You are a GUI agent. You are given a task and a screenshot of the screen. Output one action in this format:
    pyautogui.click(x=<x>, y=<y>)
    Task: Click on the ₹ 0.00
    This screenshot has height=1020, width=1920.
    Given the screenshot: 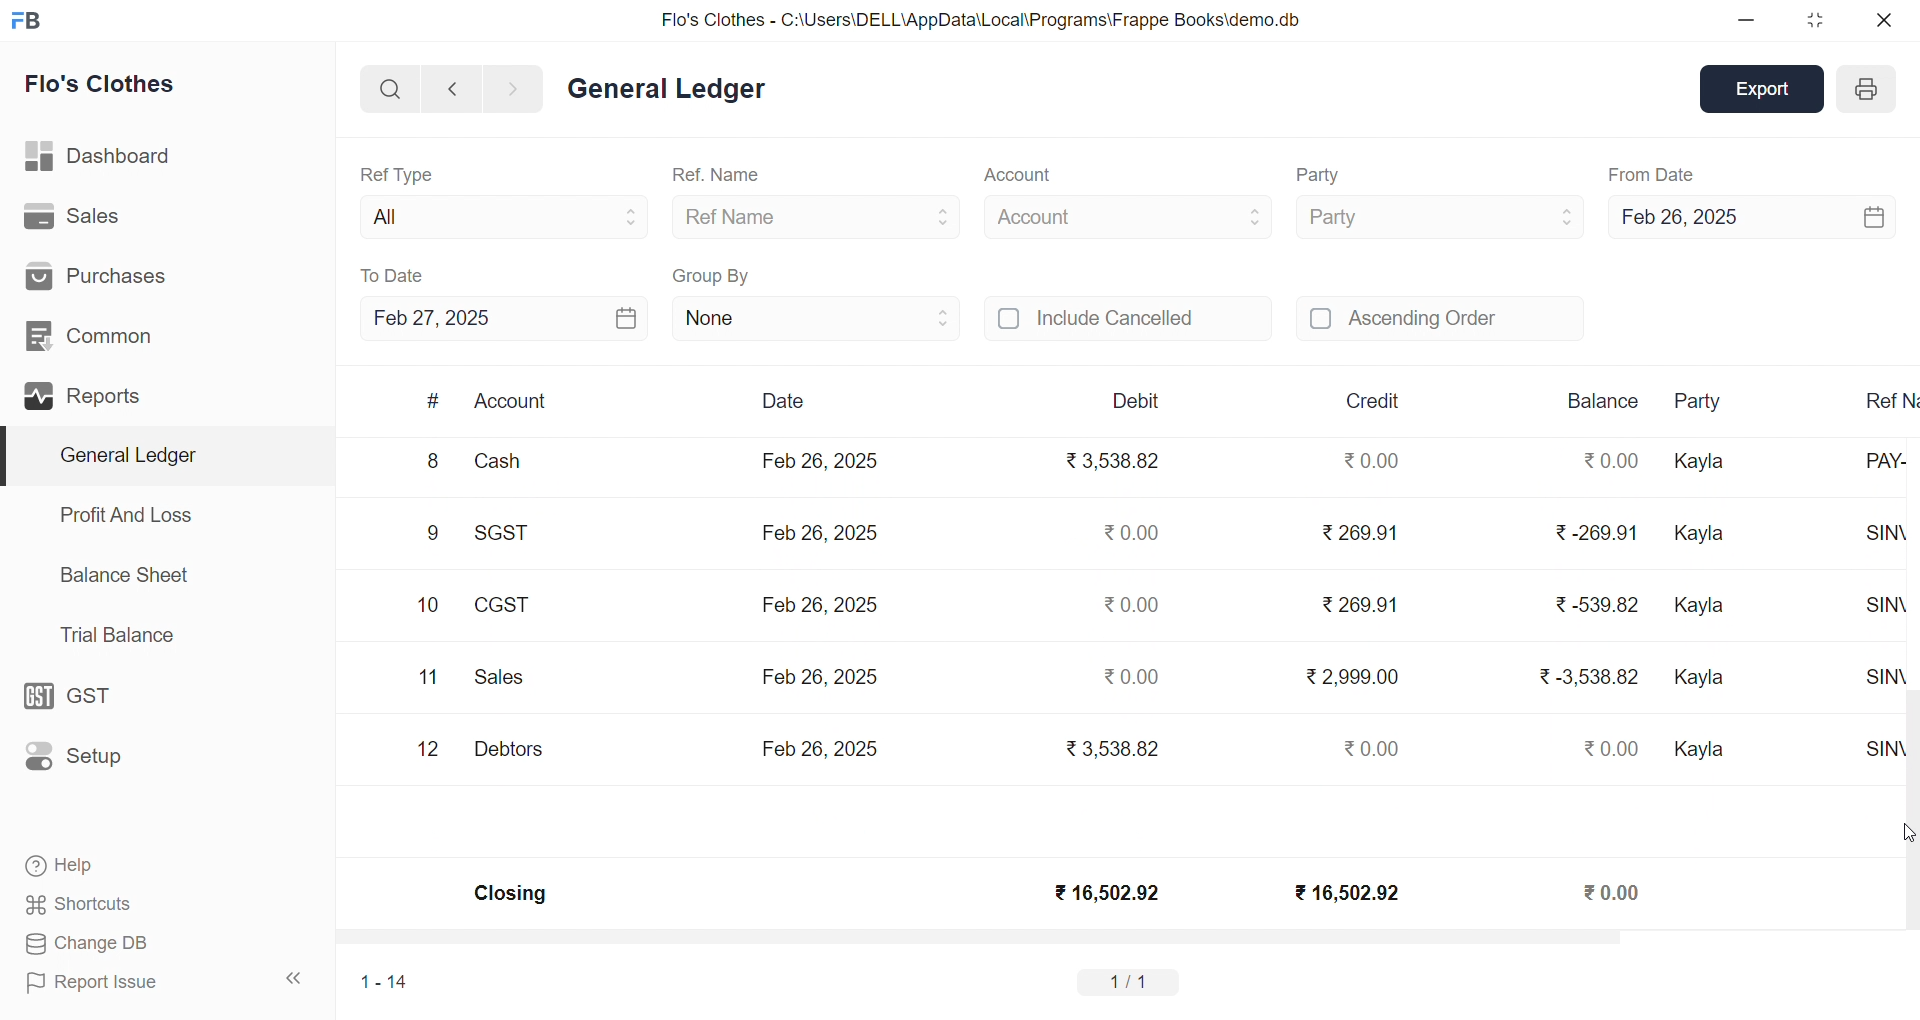 What is the action you would take?
    pyautogui.click(x=1367, y=460)
    